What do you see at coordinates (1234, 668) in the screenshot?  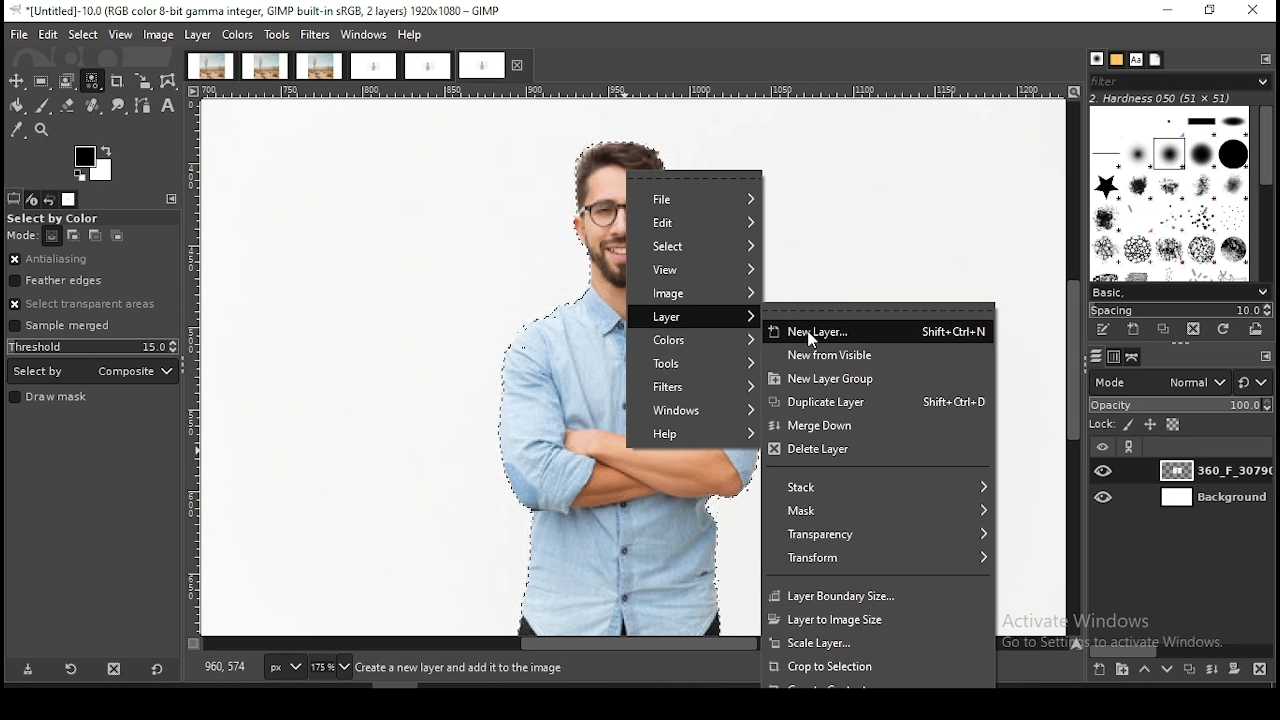 I see `add a mask` at bounding box center [1234, 668].